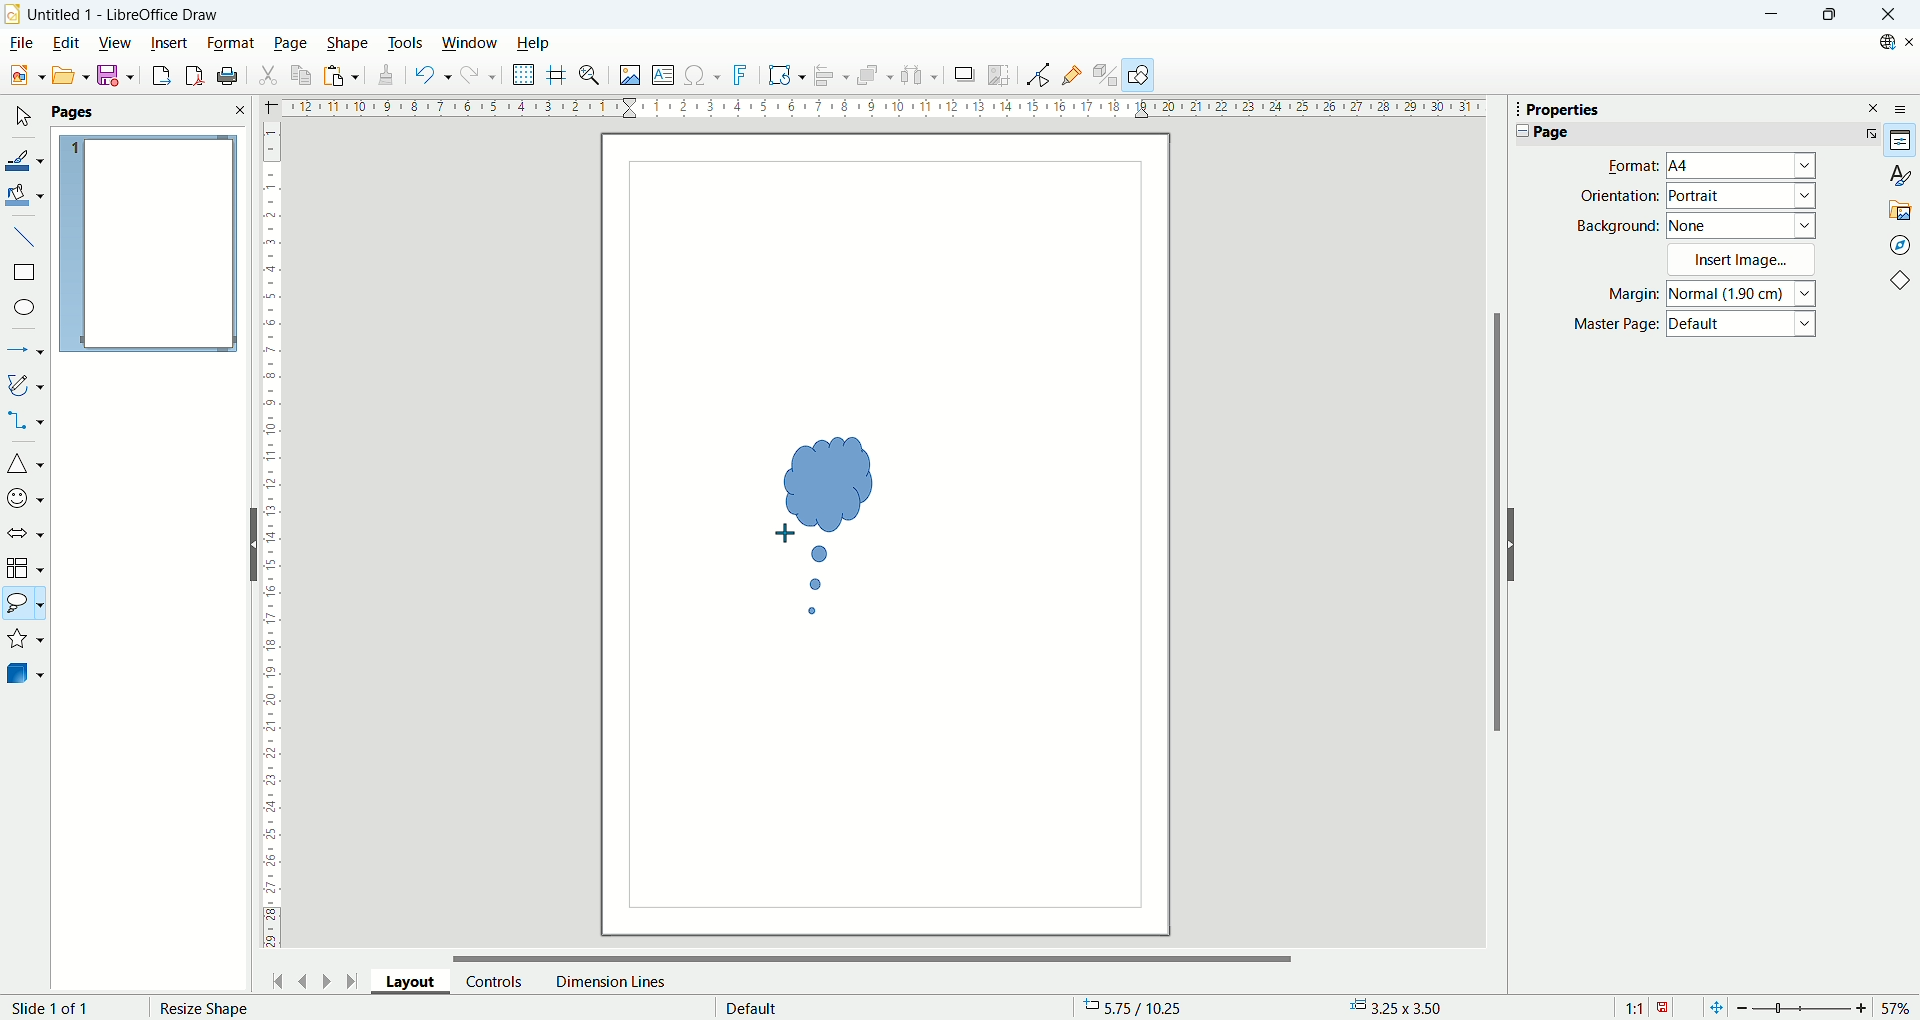  What do you see at coordinates (1901, 141) in the screenshot?
I see `Properties` at bounding box center [1901, 141].